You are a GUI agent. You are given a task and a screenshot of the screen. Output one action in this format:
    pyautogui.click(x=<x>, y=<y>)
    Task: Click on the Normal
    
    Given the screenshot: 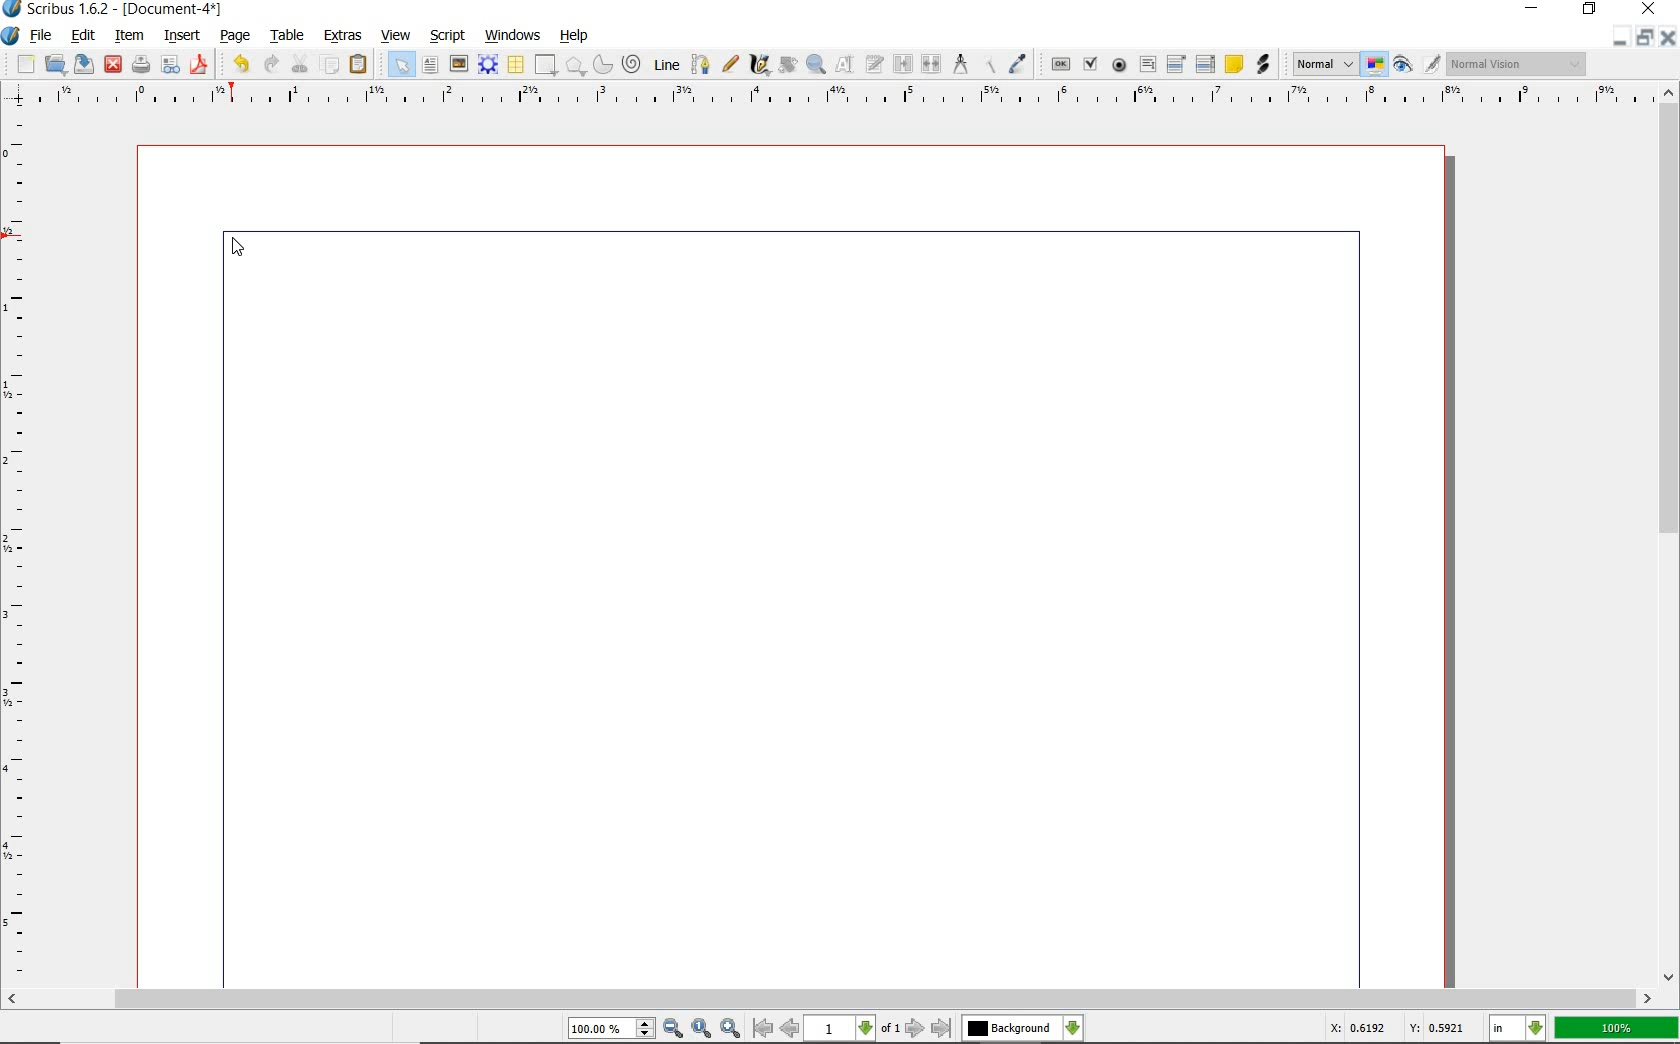 What is the action you would take?
    pyautogui.click(x=1324, y=64)
    